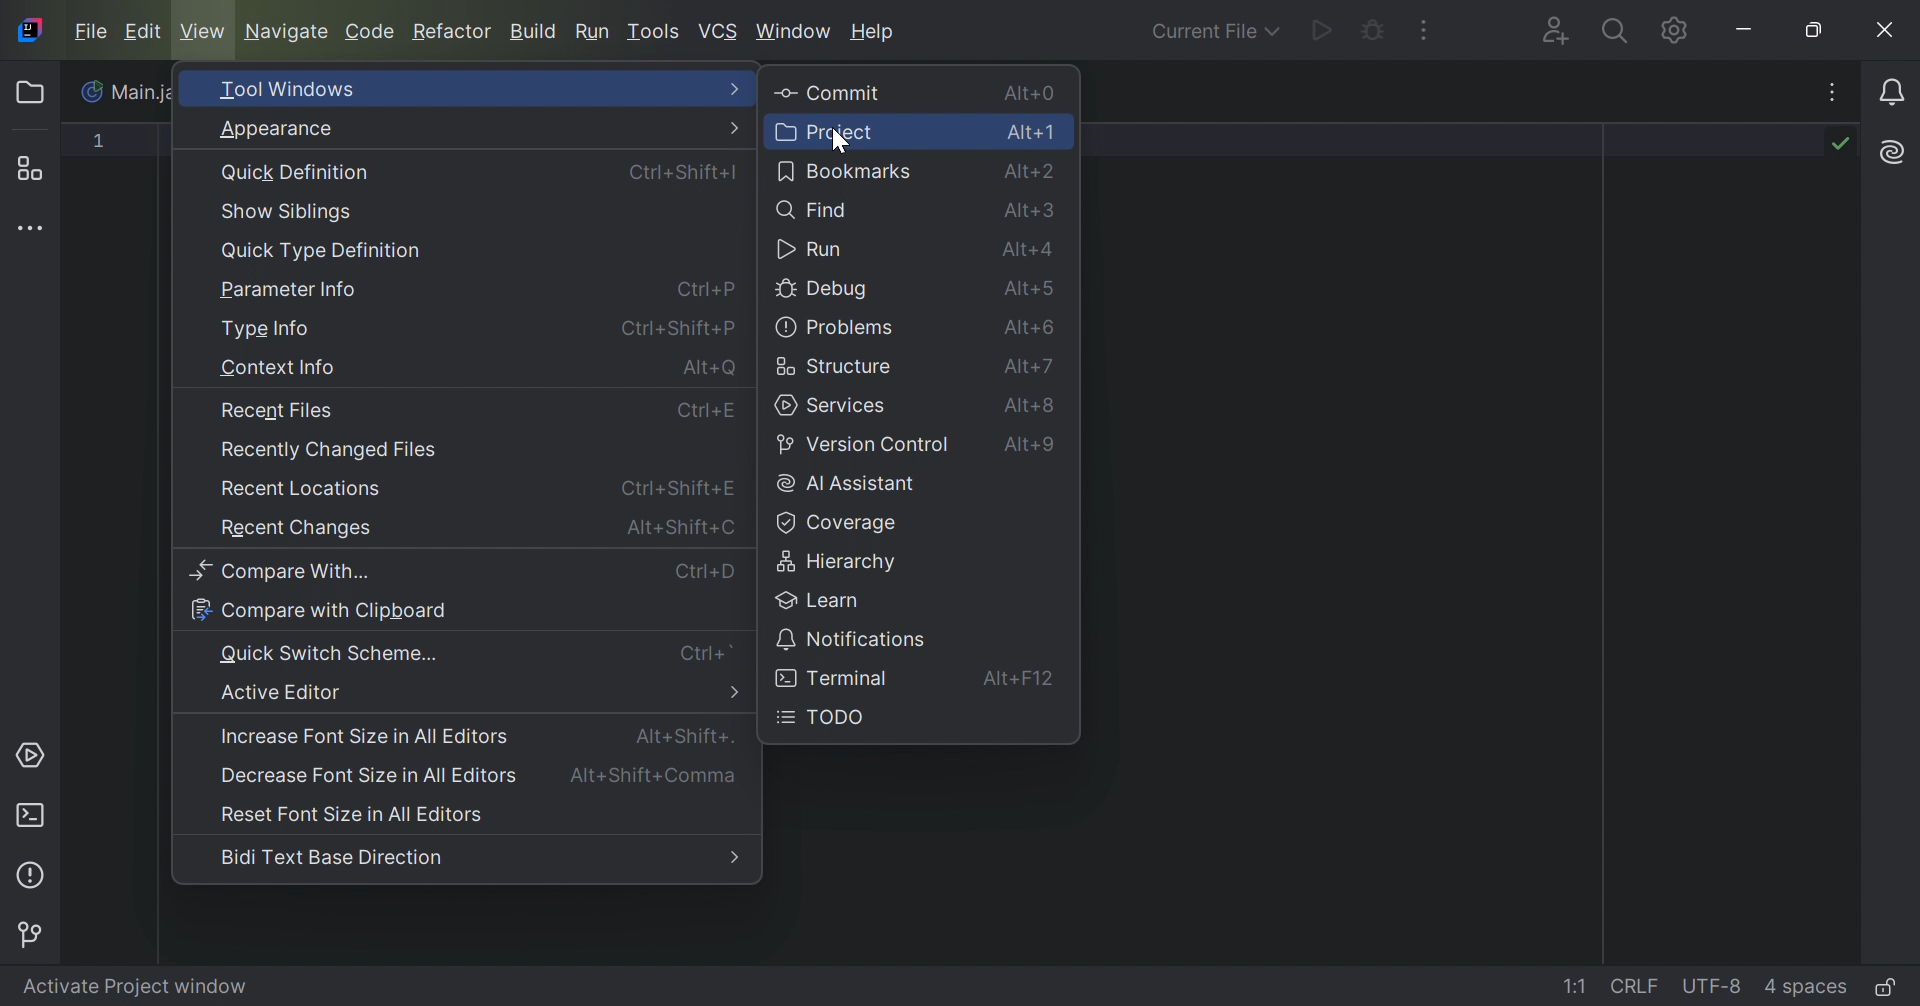  Describe the element at coordinates (1211, 32) in the screenshot. I see `Current File` at that location.